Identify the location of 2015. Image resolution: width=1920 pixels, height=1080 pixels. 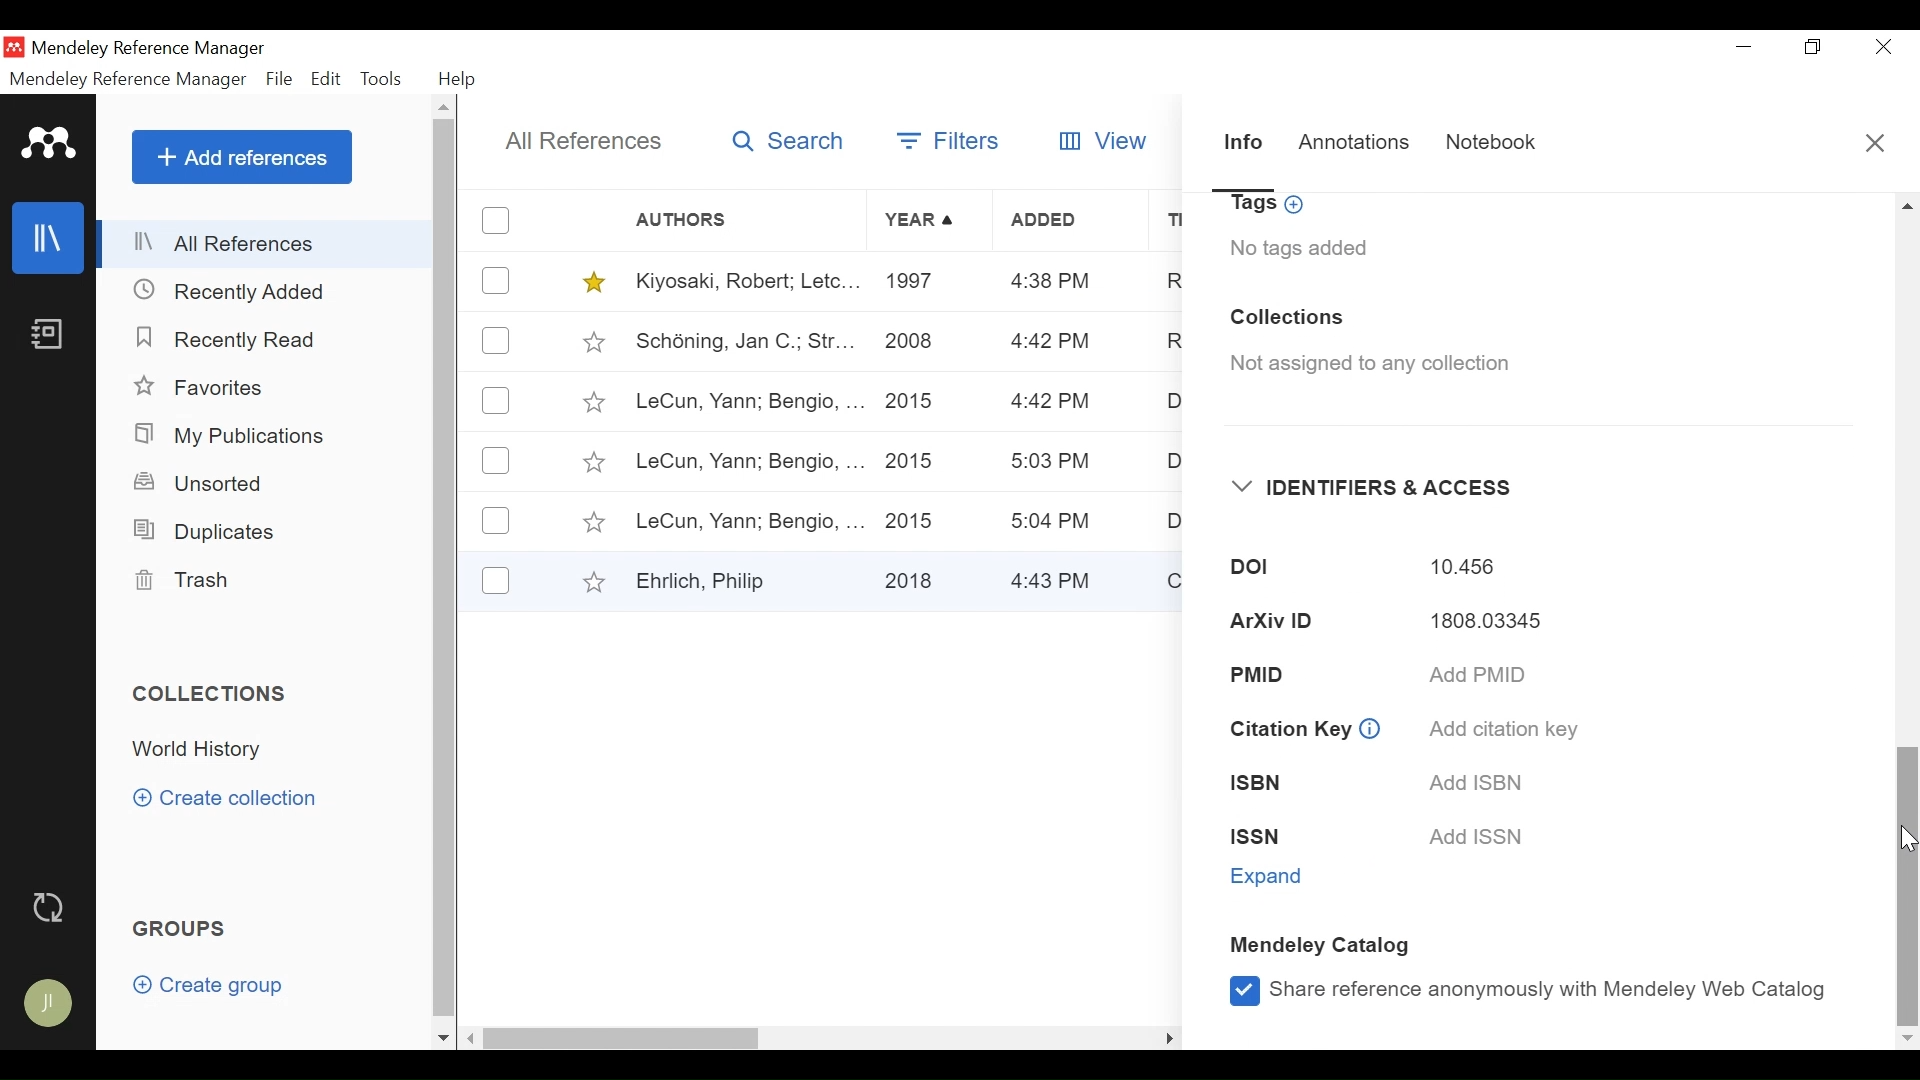
(914, 461).